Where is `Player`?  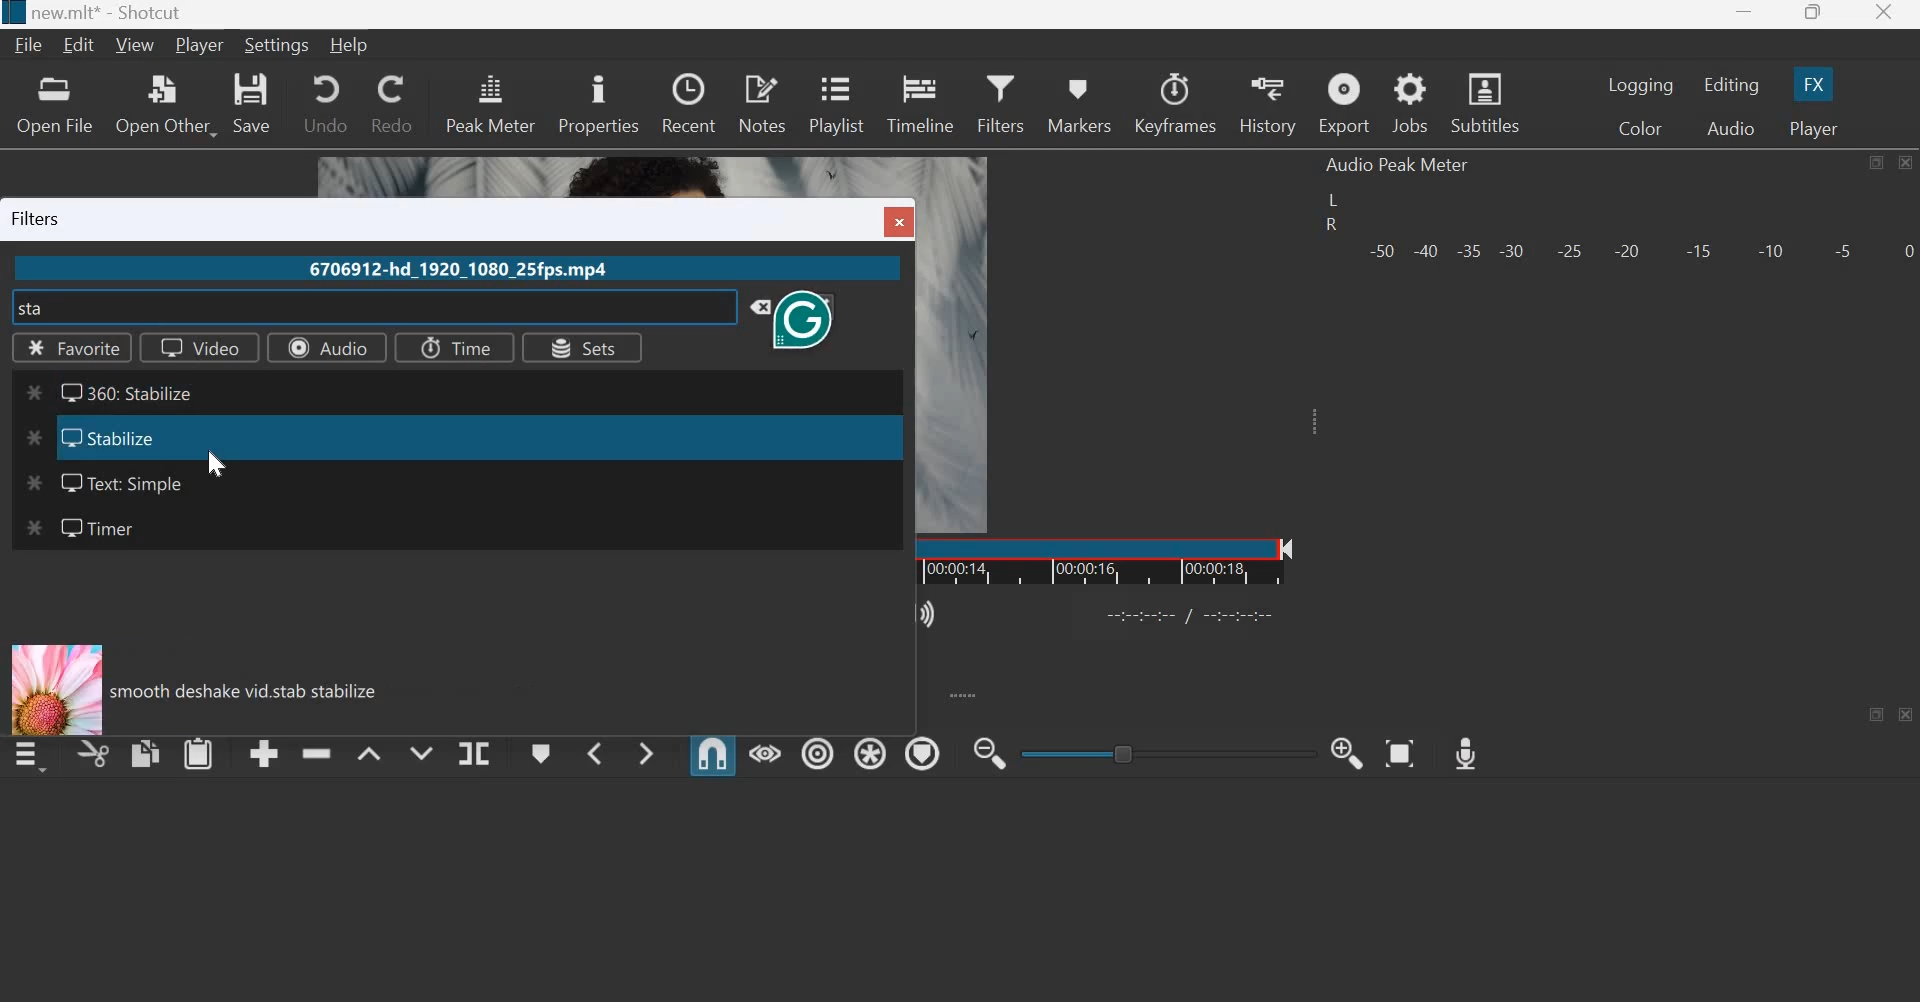 Player is located at coordinates (199, 46).